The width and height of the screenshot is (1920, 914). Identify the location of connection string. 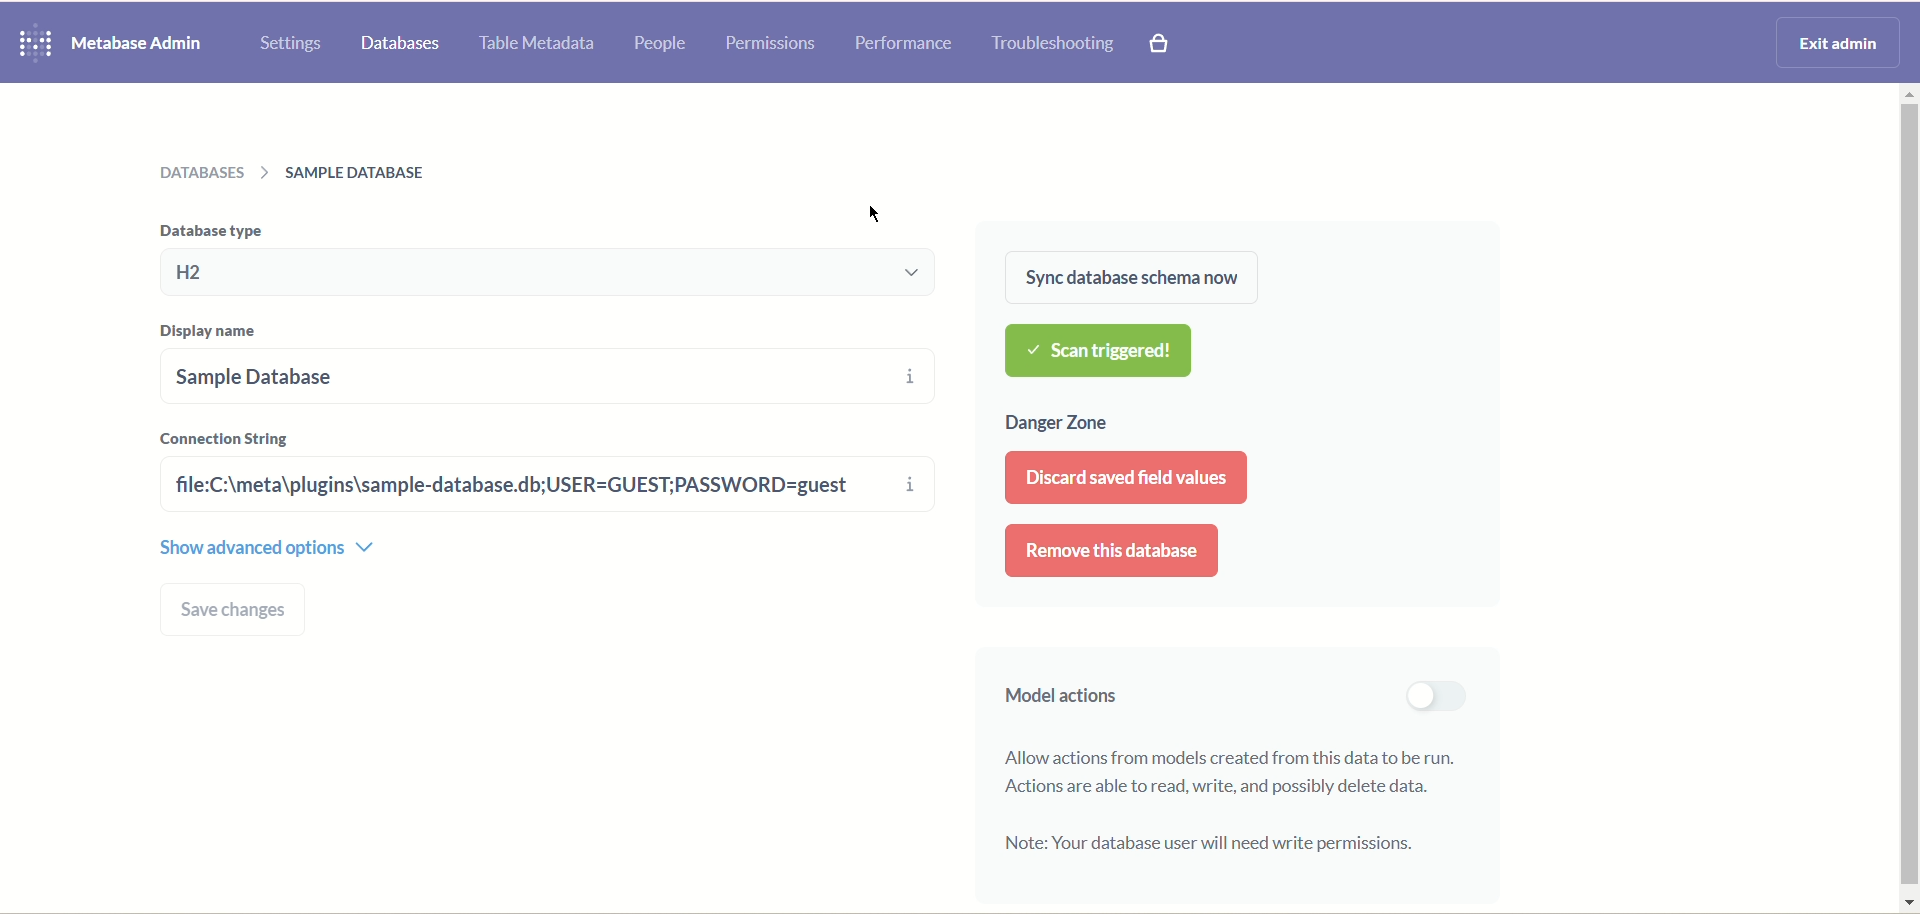
(520, 485).